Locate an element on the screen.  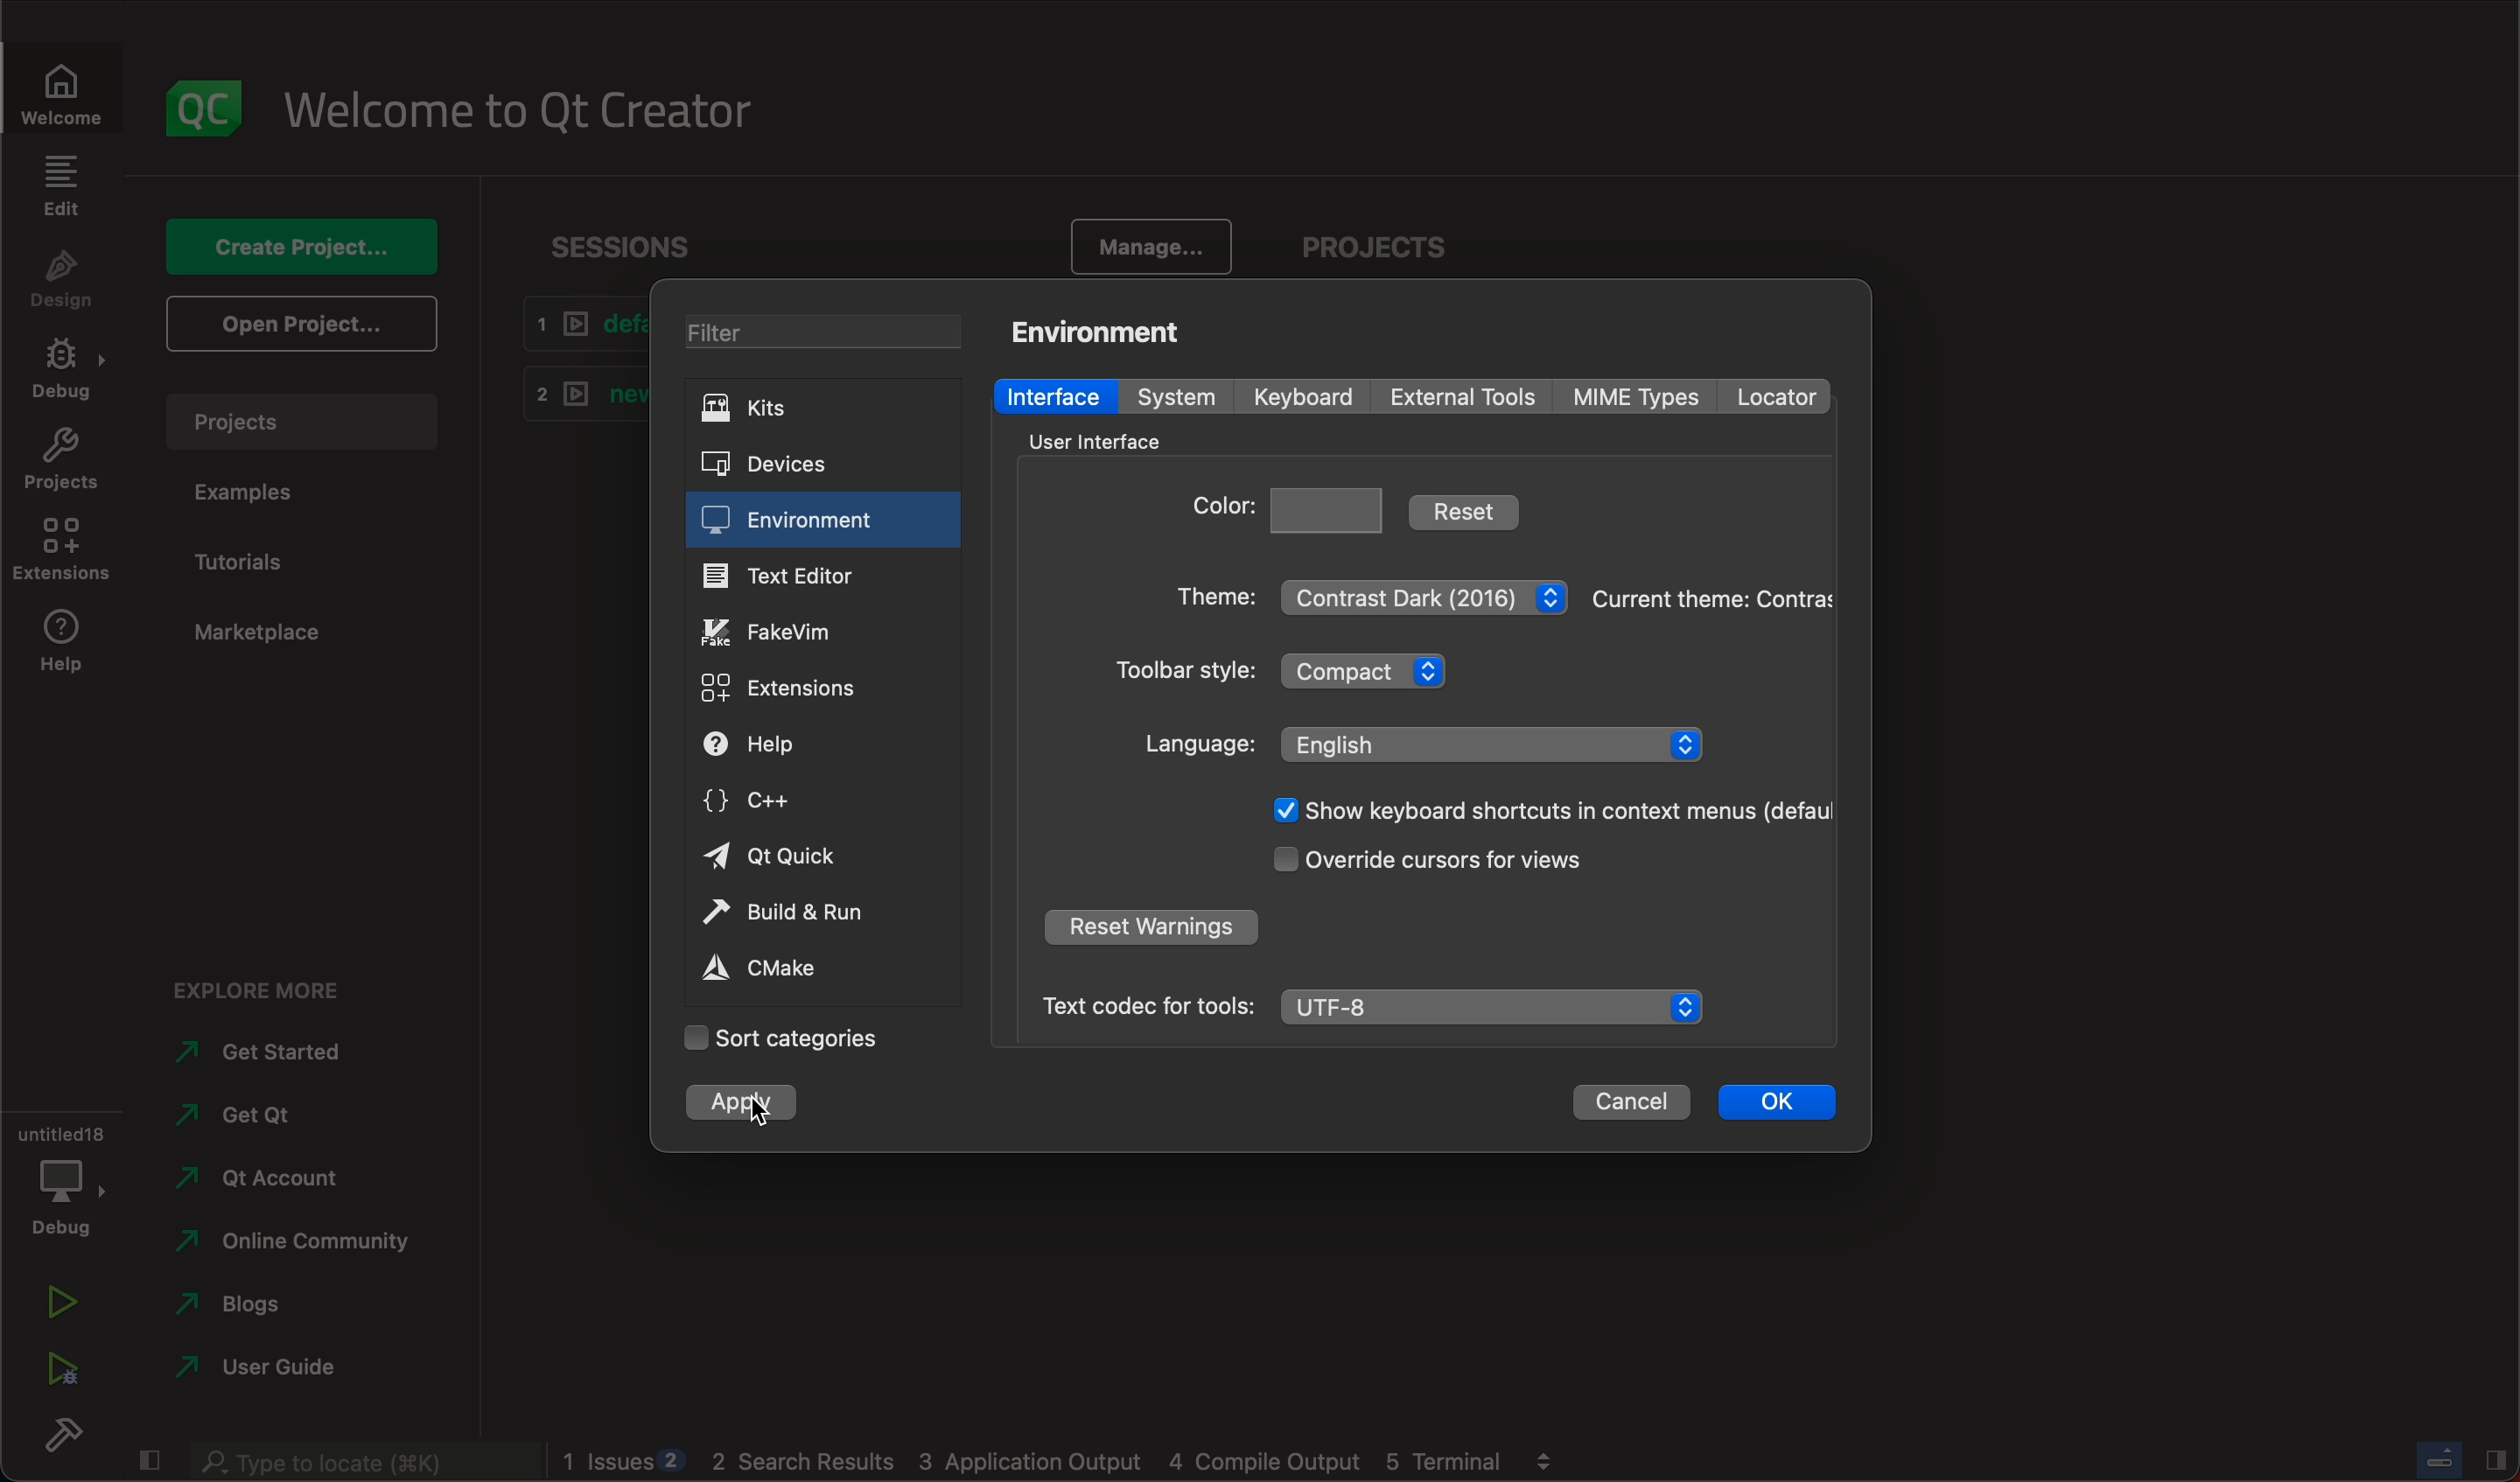
environment is located at coordinates (798, 522).